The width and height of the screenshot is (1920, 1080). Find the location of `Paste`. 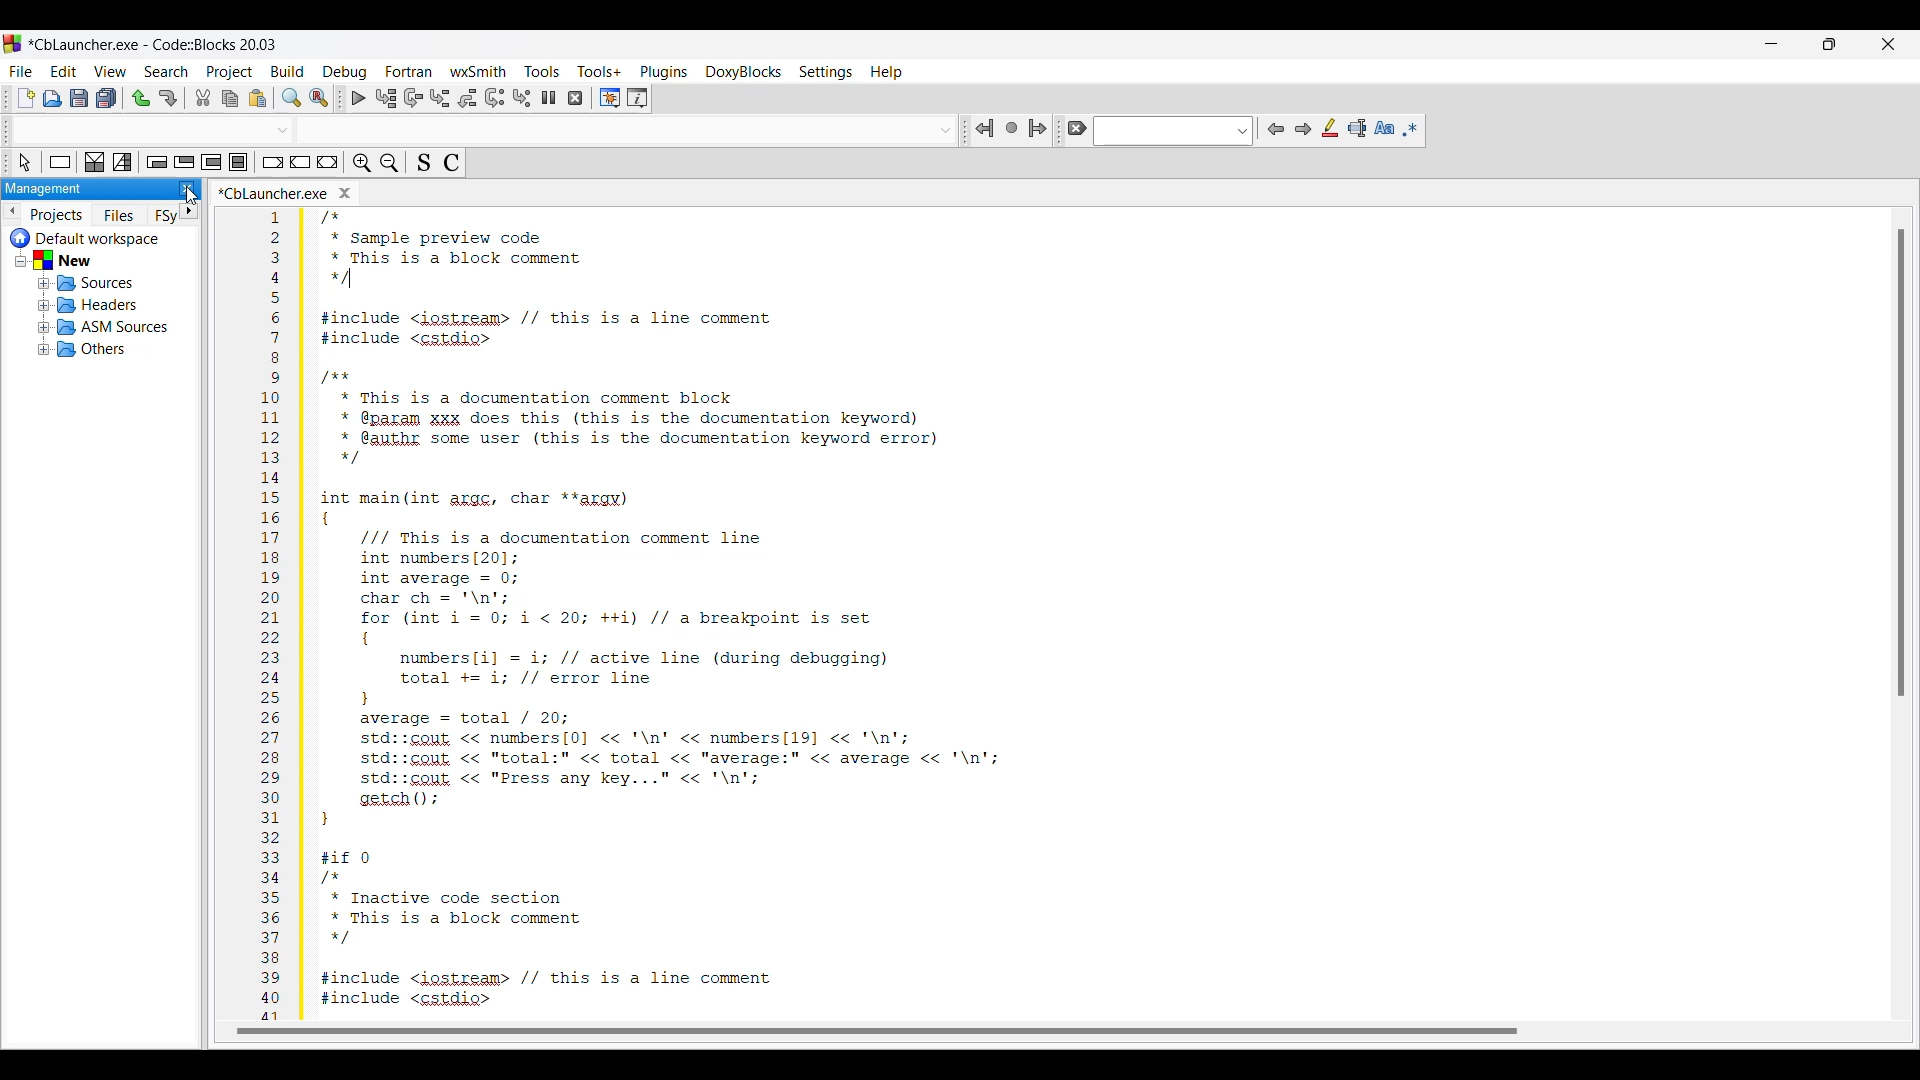

Paste is located at coordinates (257, 98).